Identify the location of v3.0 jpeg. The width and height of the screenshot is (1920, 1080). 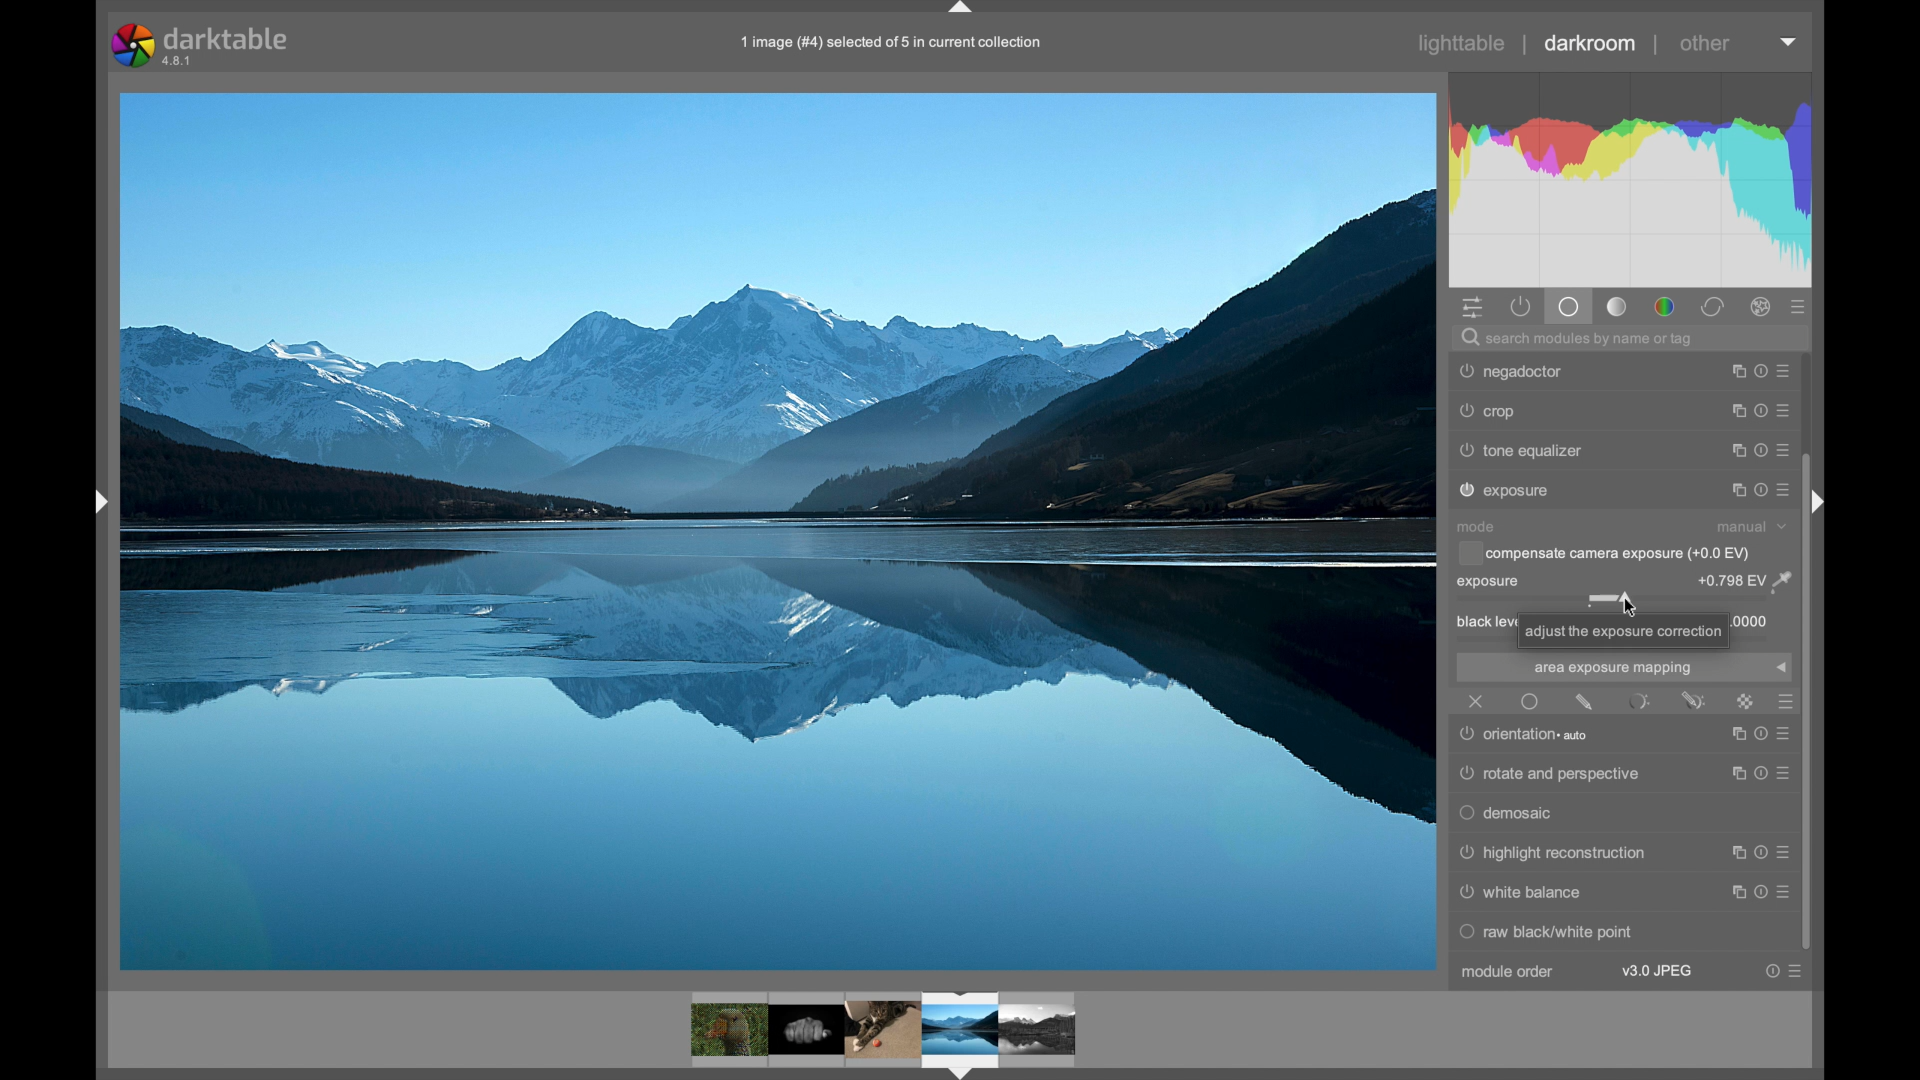
(1659, 971).